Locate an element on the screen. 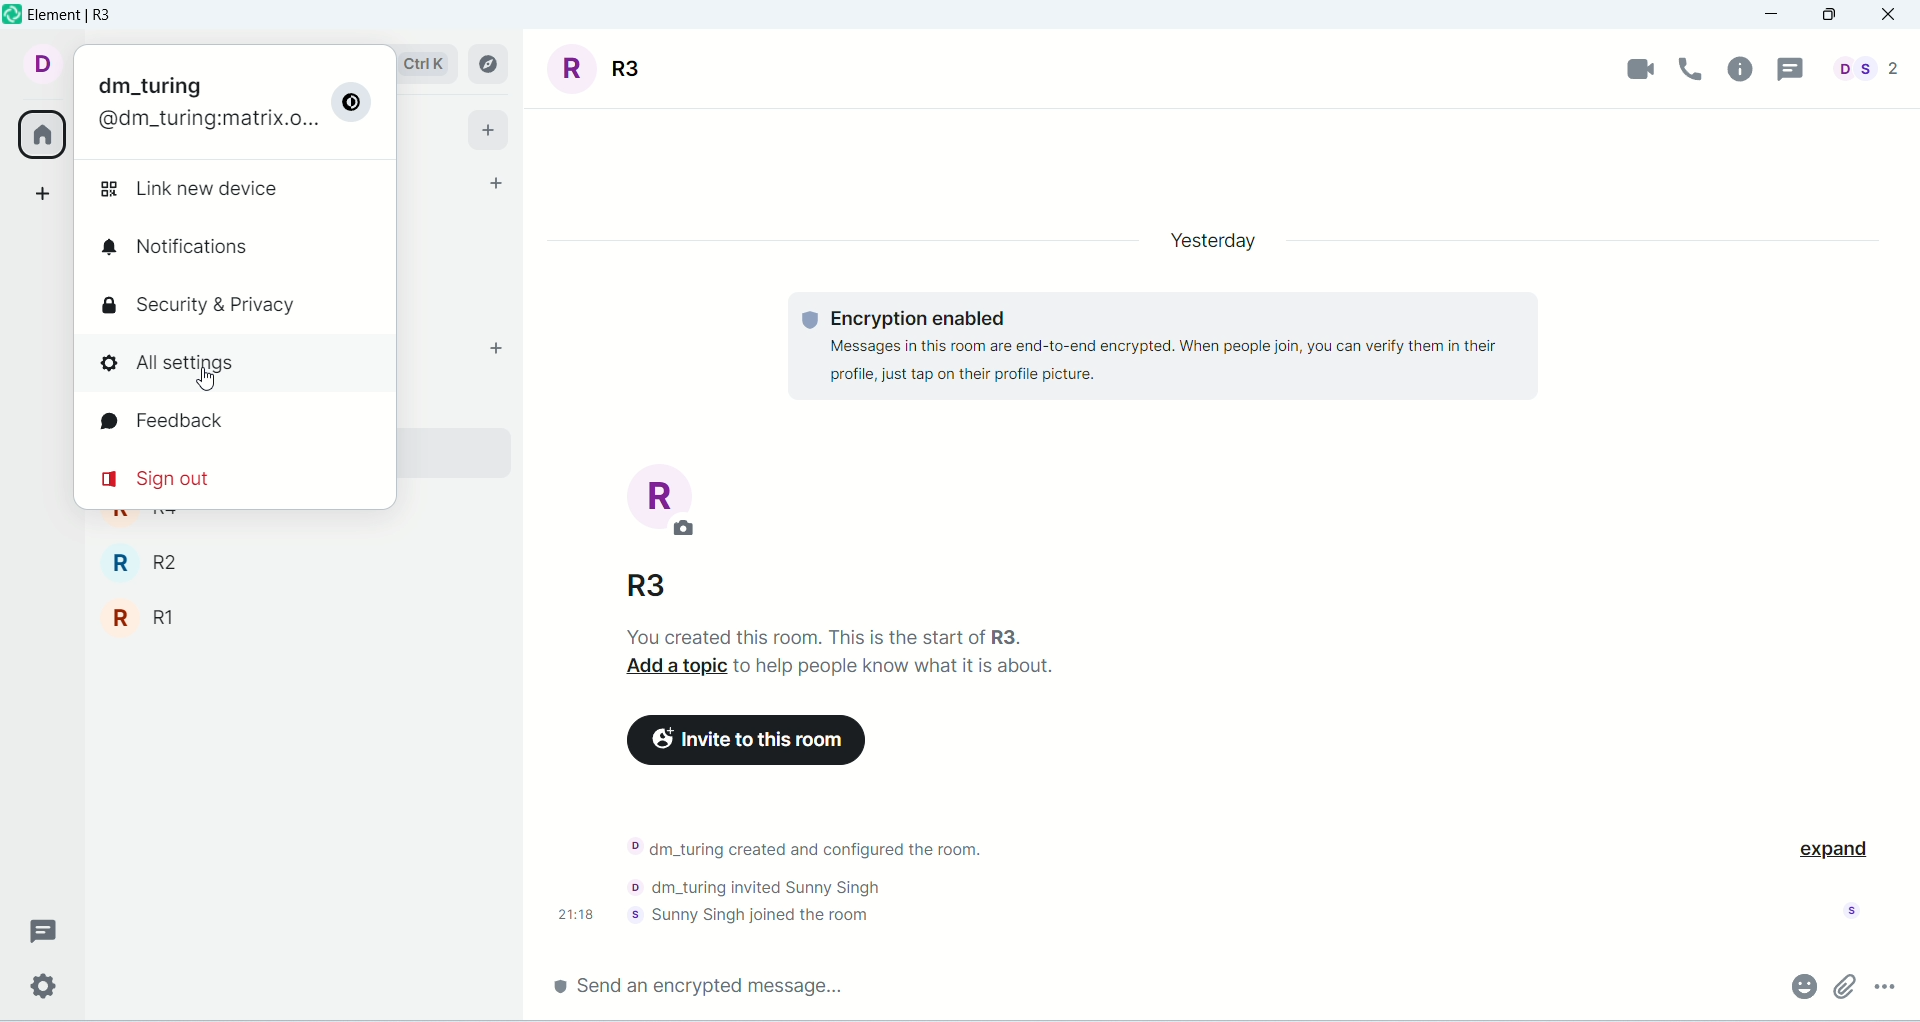 The width and height of the screenshot is (1920, 1022). security and privacy is located at coordinates (208, 303).